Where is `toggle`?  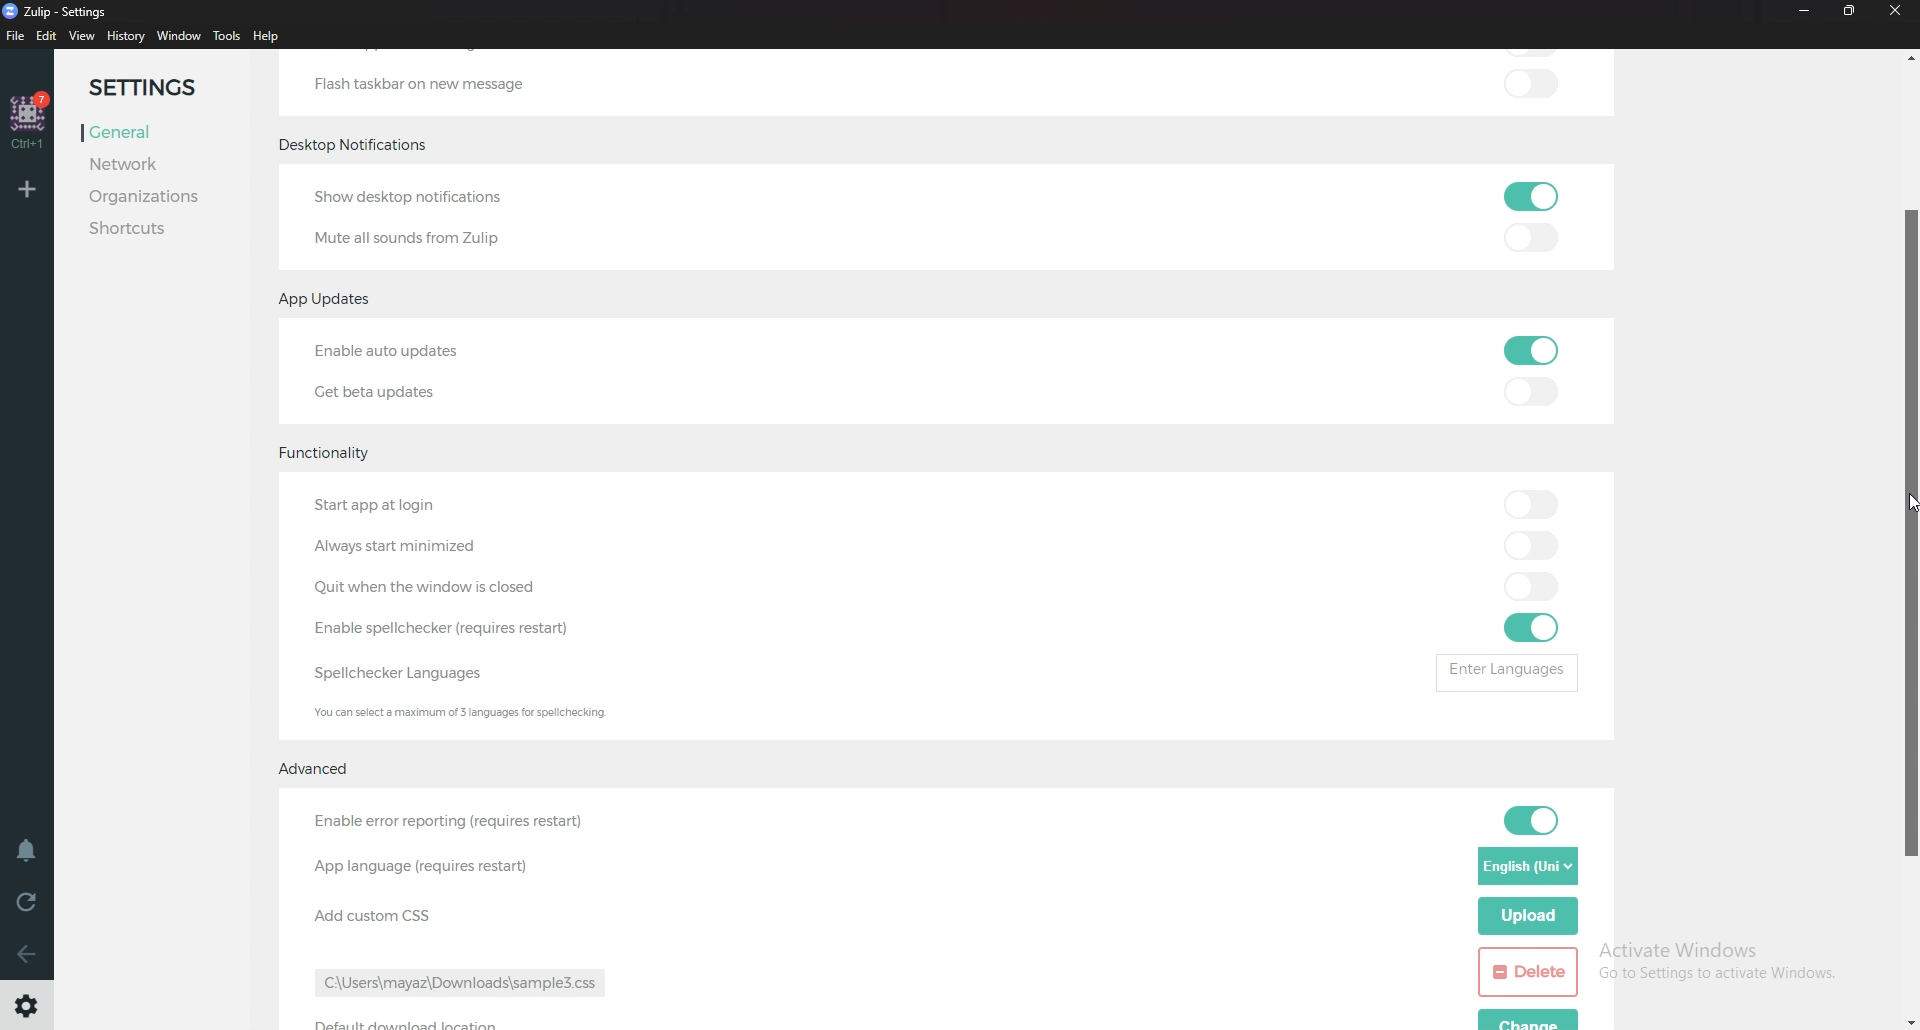 toggle is located at coordinates (1532, 387).